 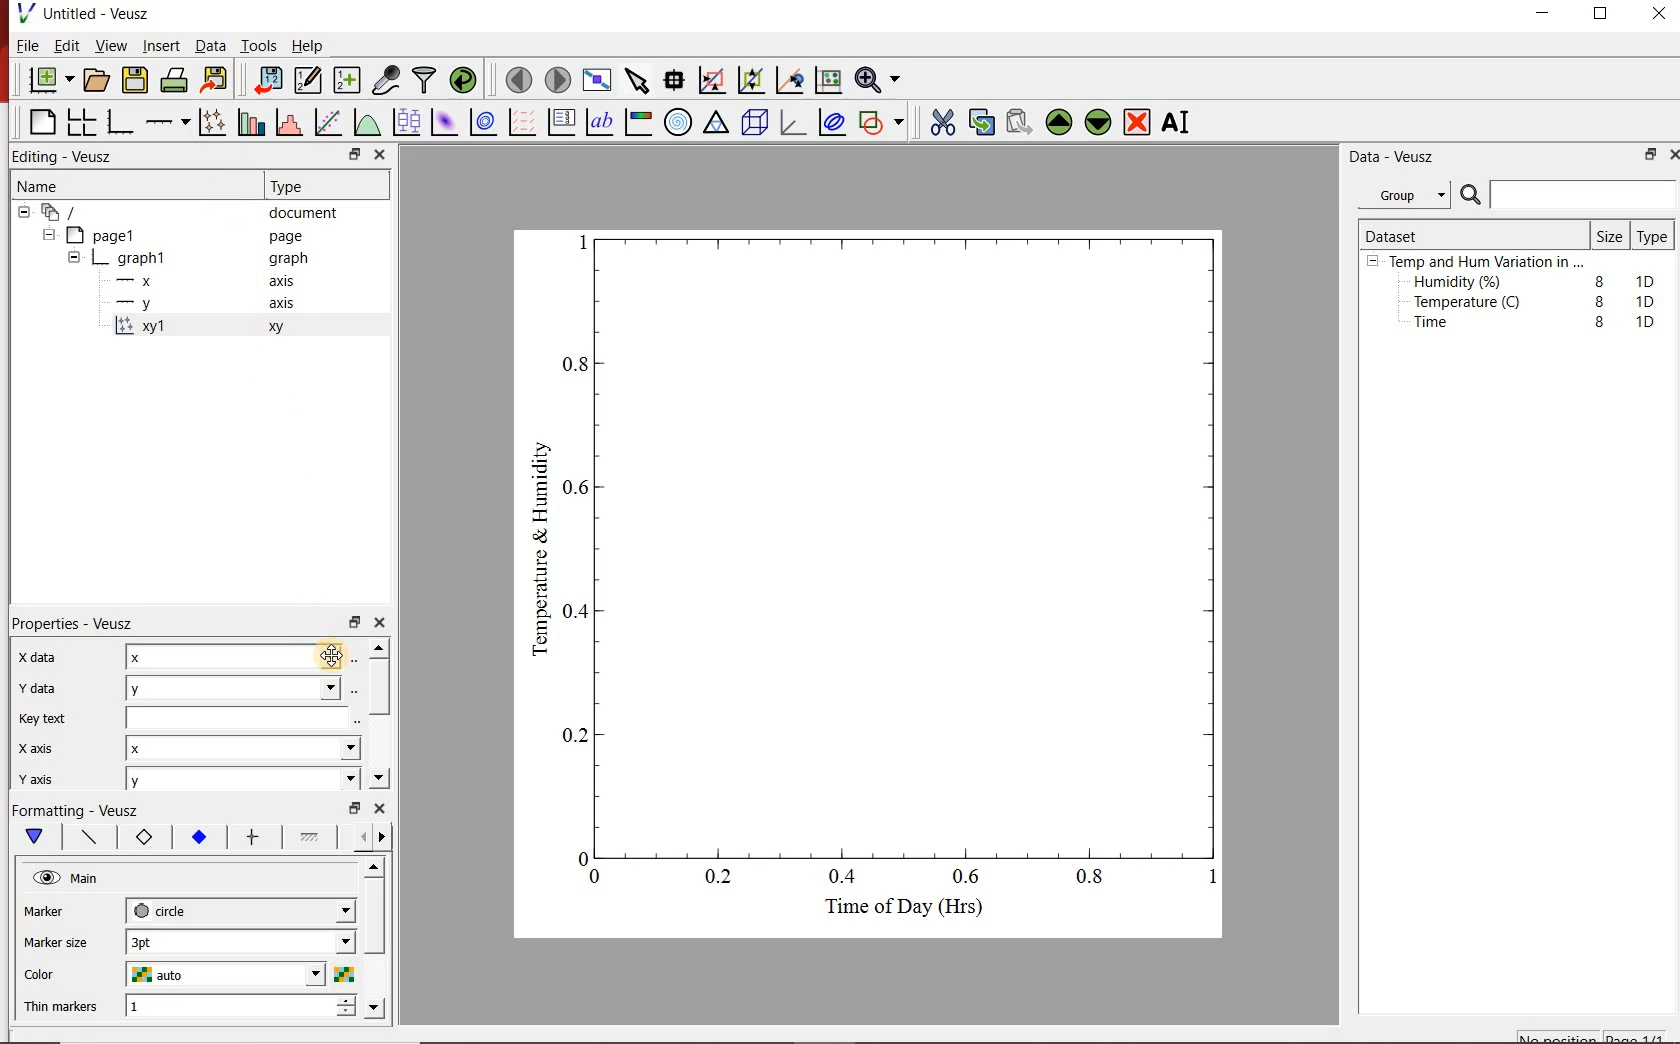 What do you see at coordinates (175, 83) in the screenshot?
I see `print the document` at bounding box center [175, 83].